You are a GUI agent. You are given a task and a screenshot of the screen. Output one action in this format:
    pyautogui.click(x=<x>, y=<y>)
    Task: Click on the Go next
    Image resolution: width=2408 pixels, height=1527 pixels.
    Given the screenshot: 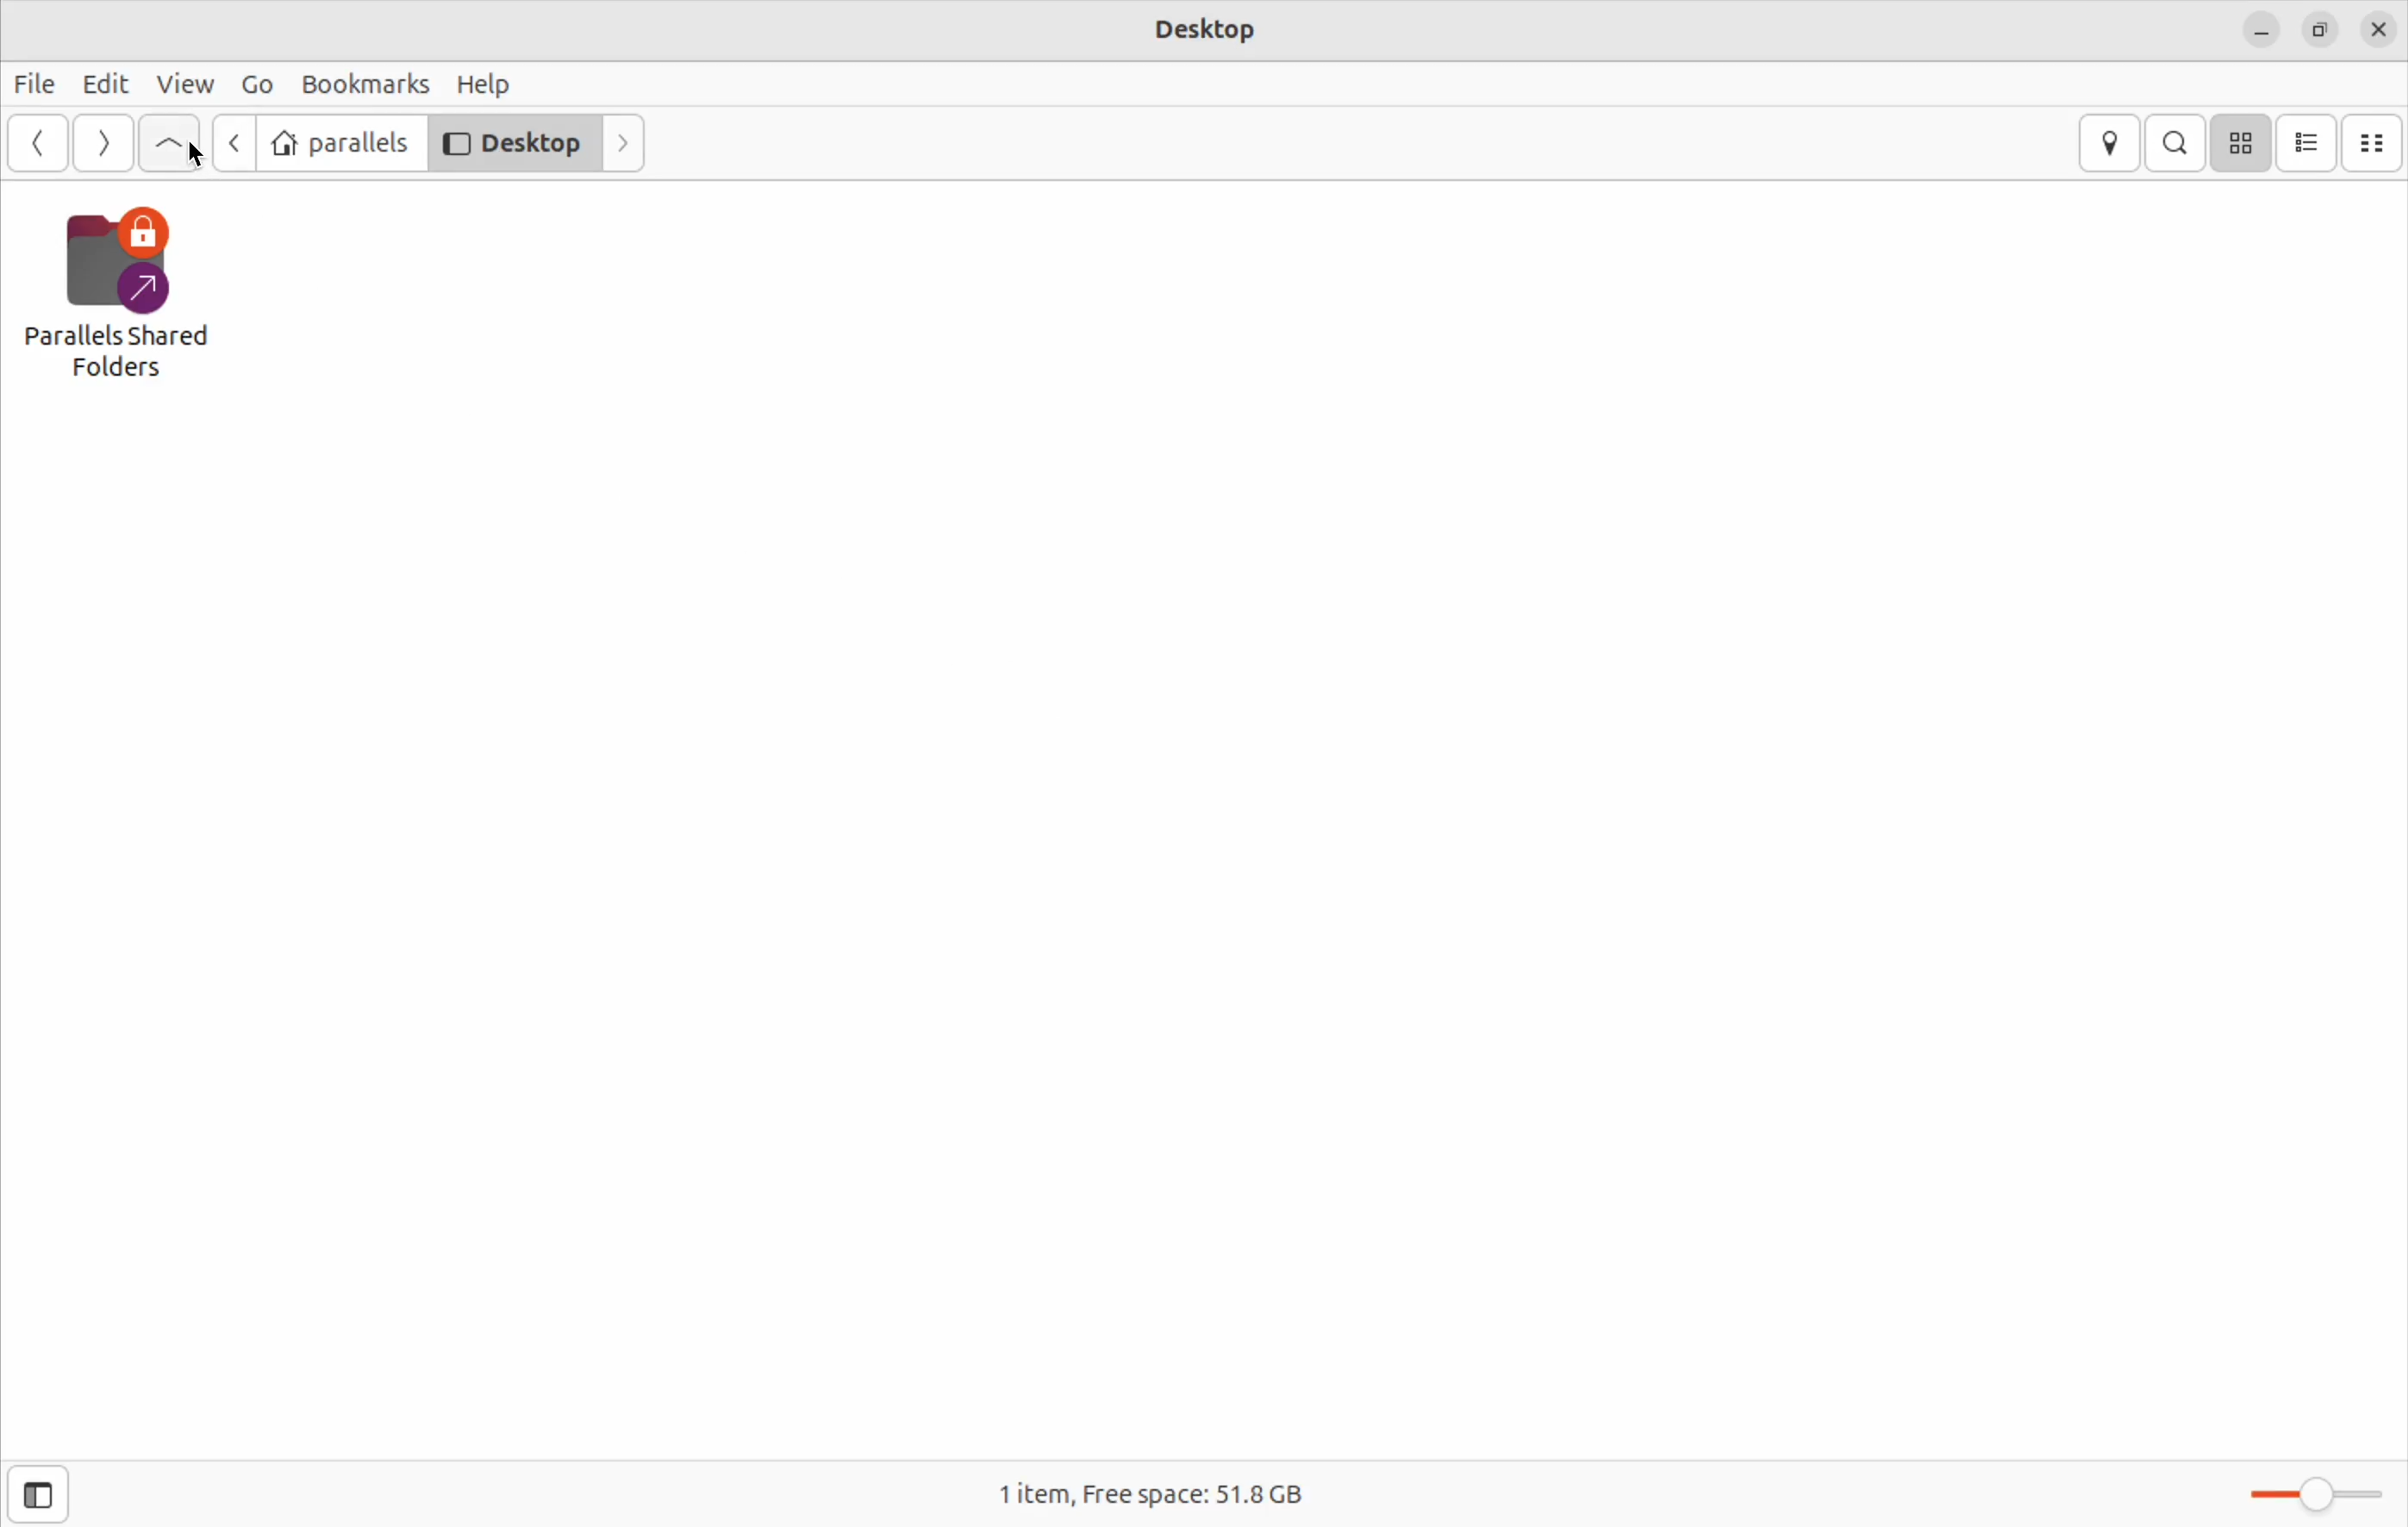 What is the action you would take?
    pyautogui.click(x=101, y=143)
    